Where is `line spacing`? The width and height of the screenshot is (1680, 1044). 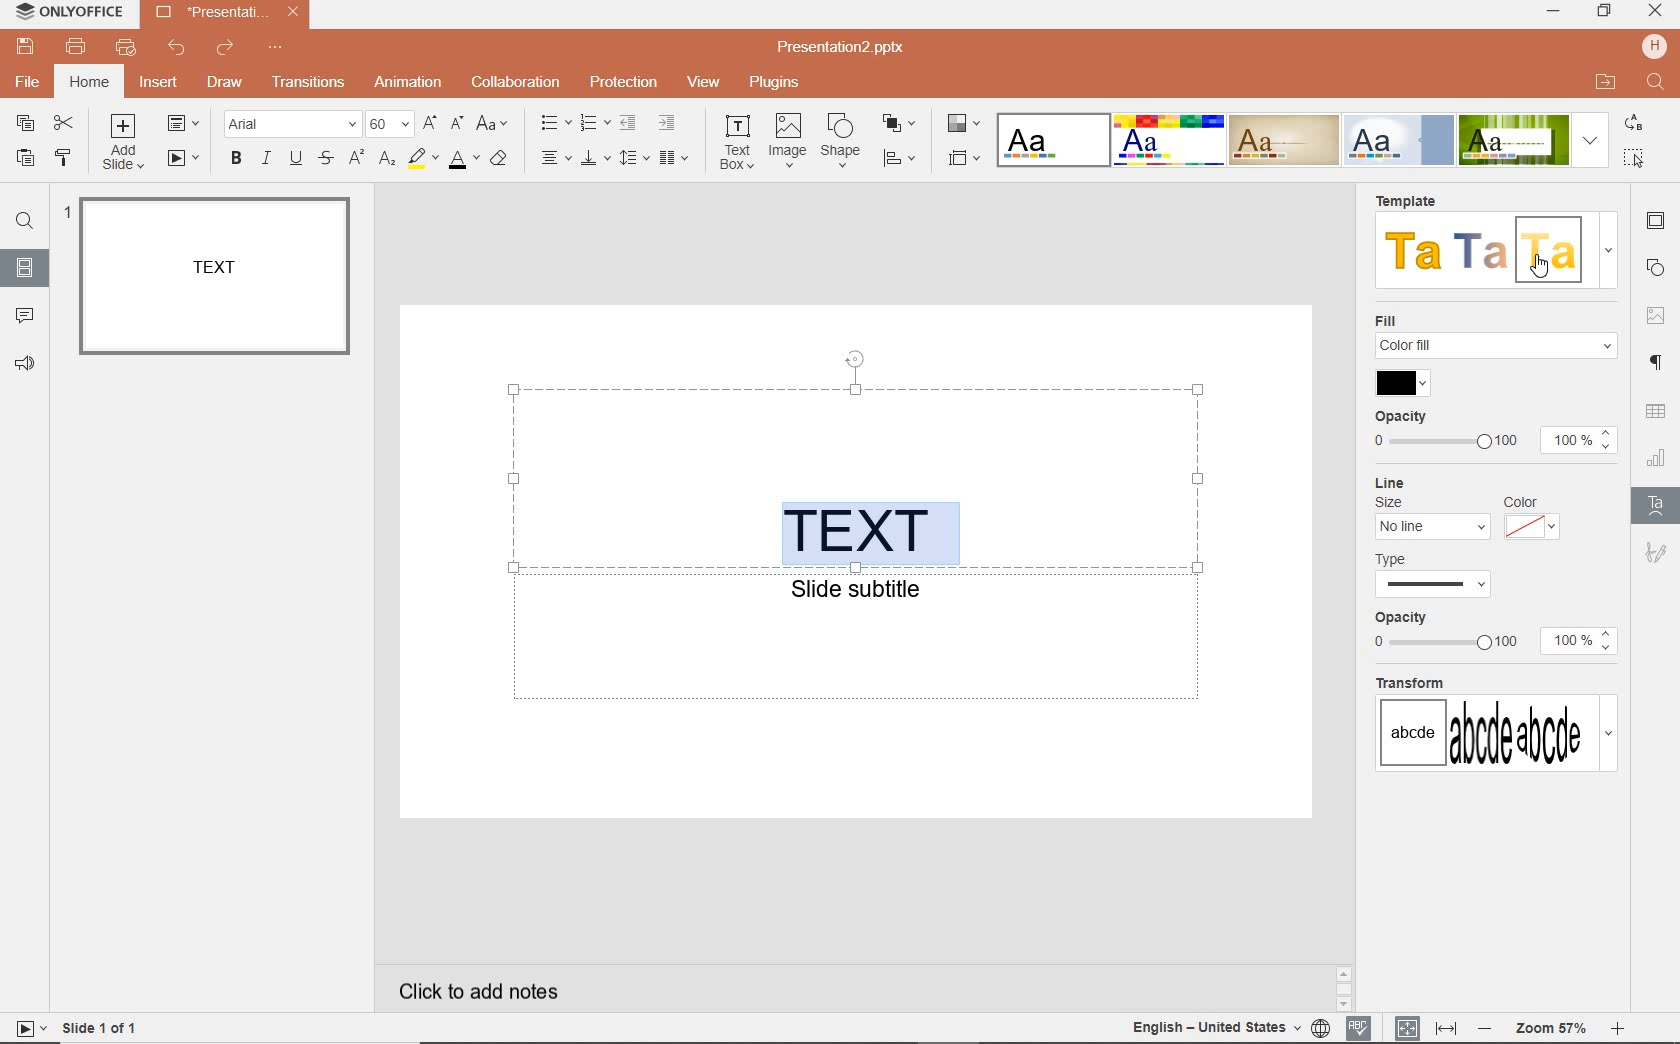 line spacing is located at coordinates (634, 157).